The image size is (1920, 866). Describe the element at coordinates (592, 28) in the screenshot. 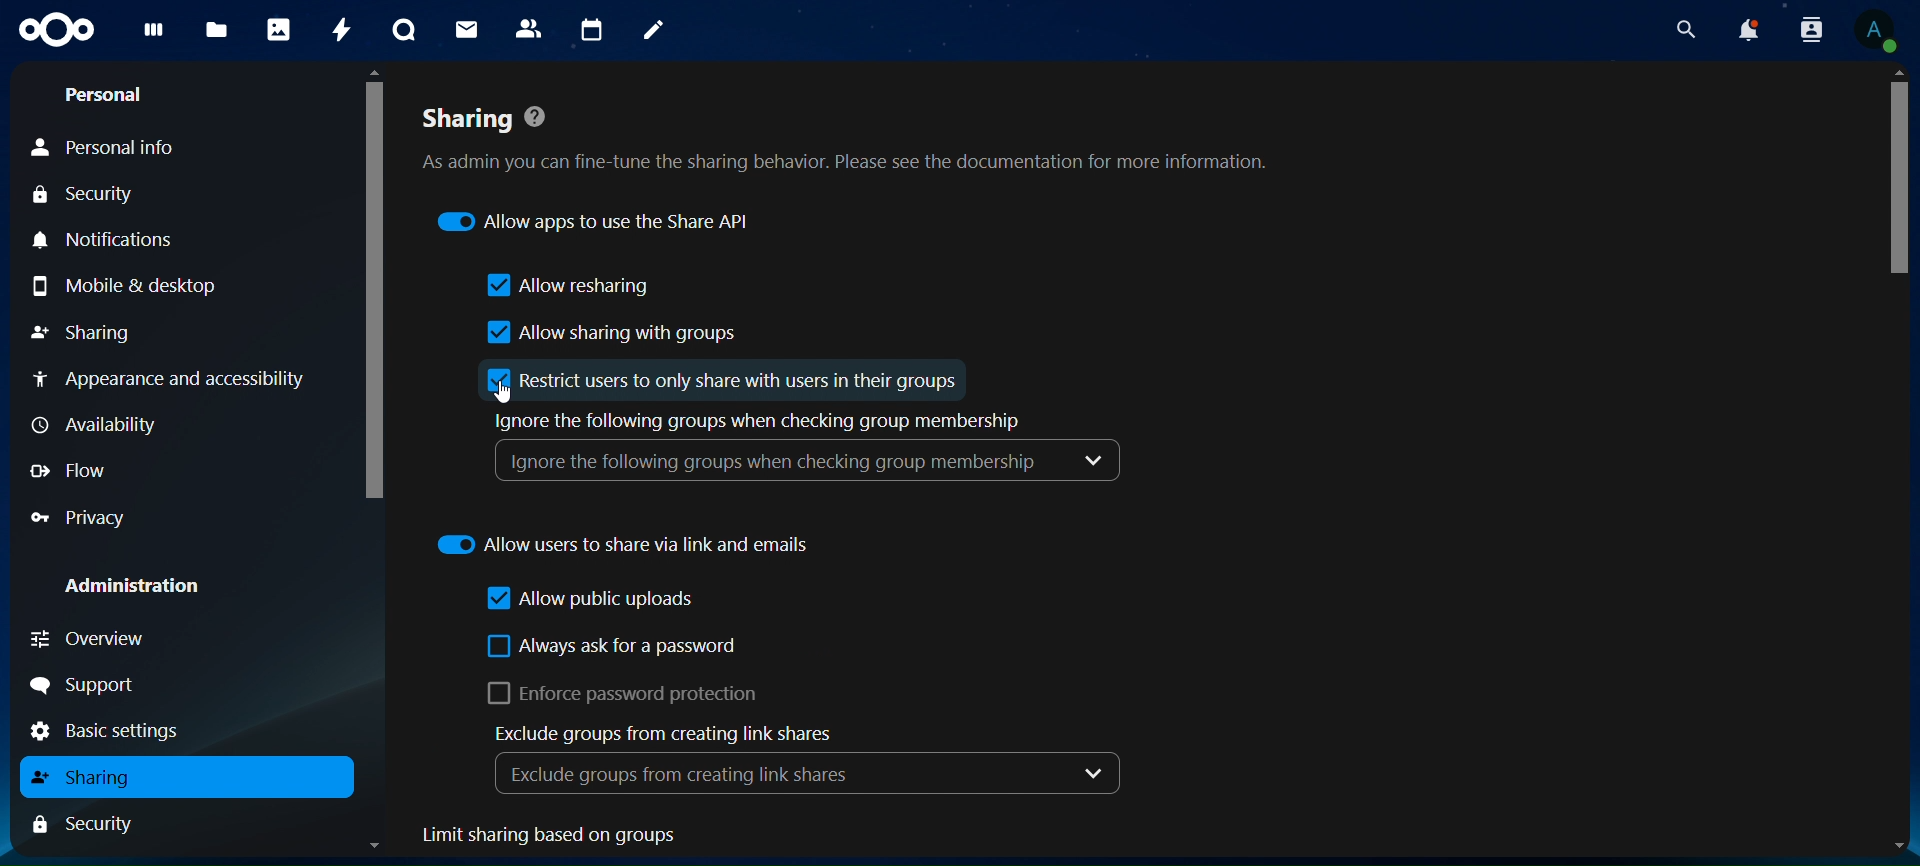

I see `calendar` at that location.